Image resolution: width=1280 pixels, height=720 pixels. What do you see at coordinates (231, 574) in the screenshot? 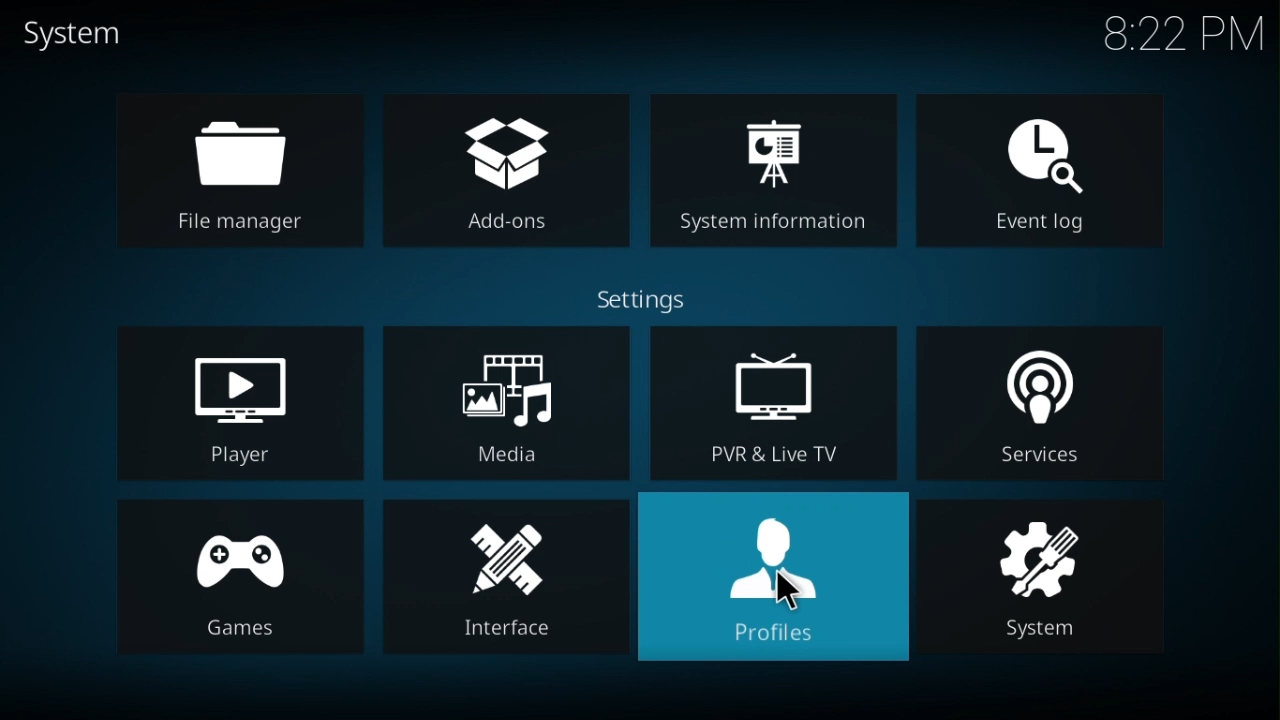
I see `games` at bounding box center [231, 574].